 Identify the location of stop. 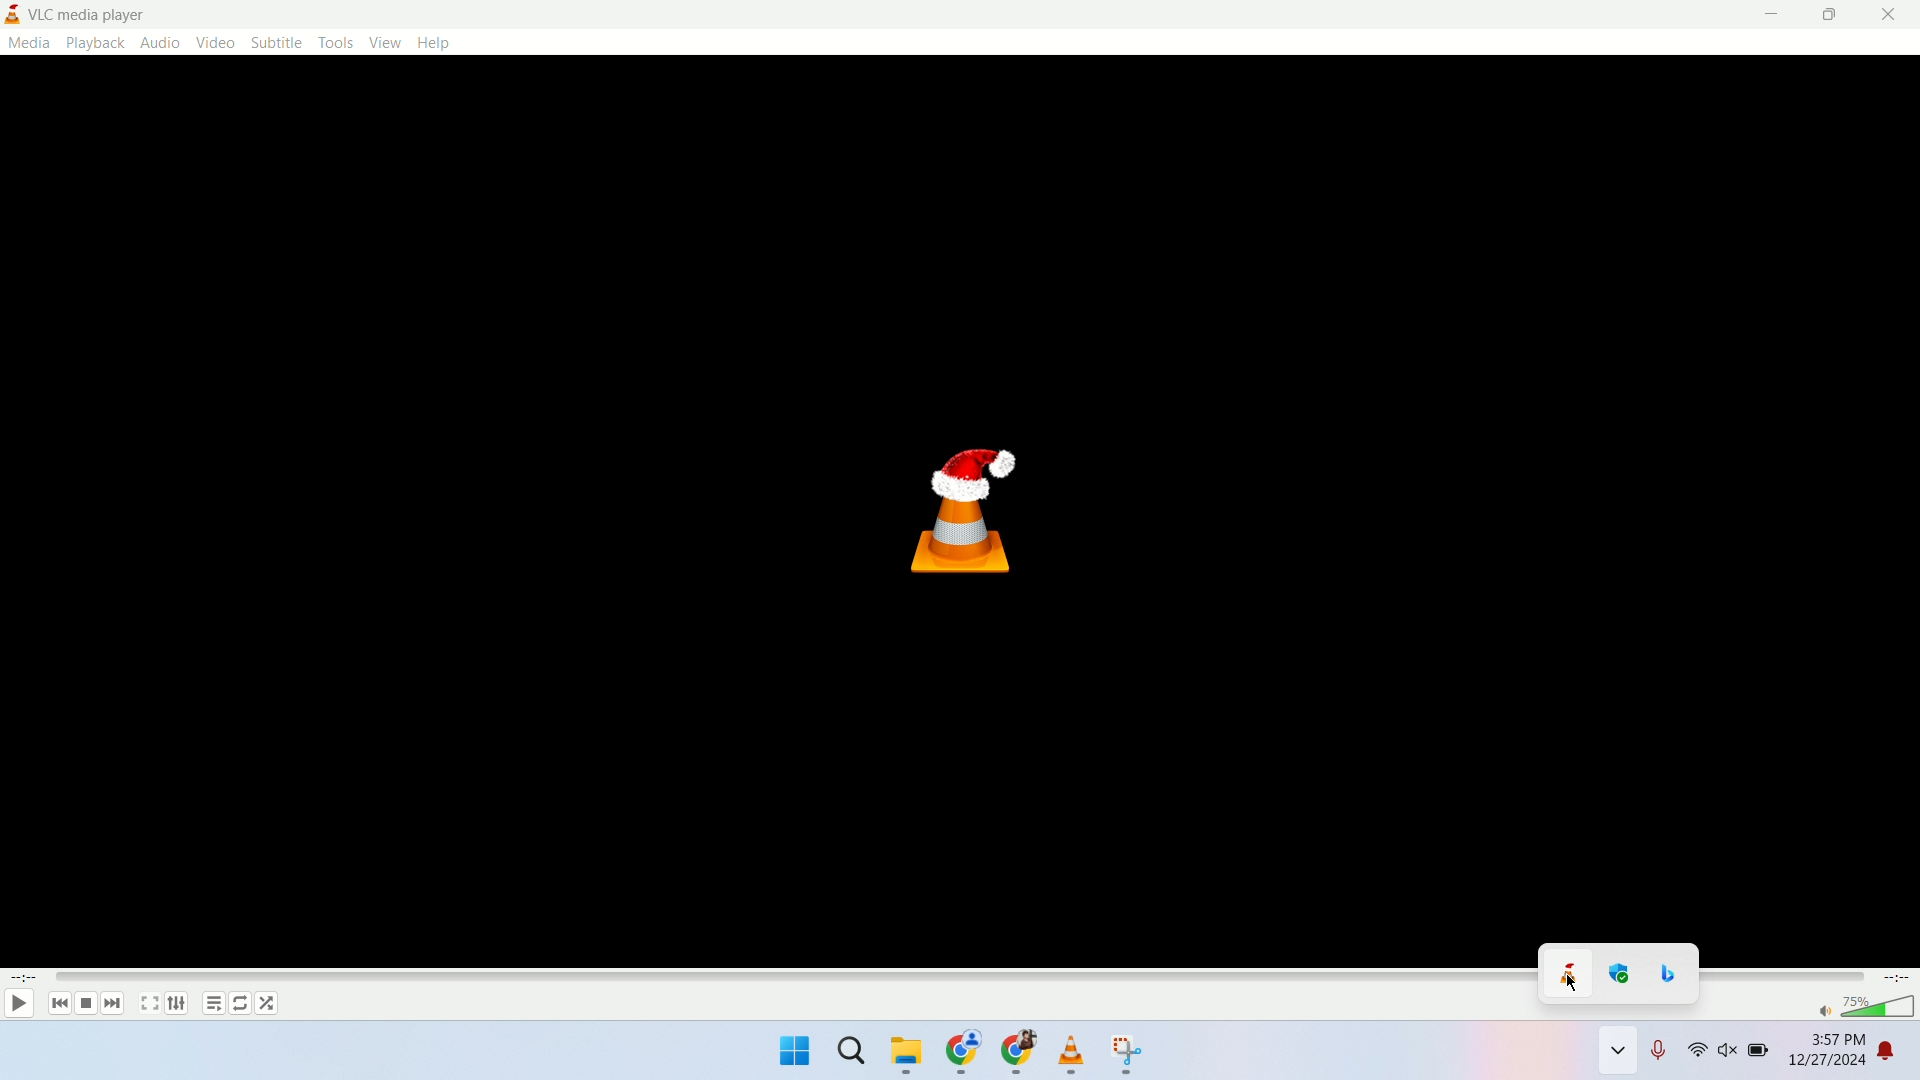
(85, 1004).